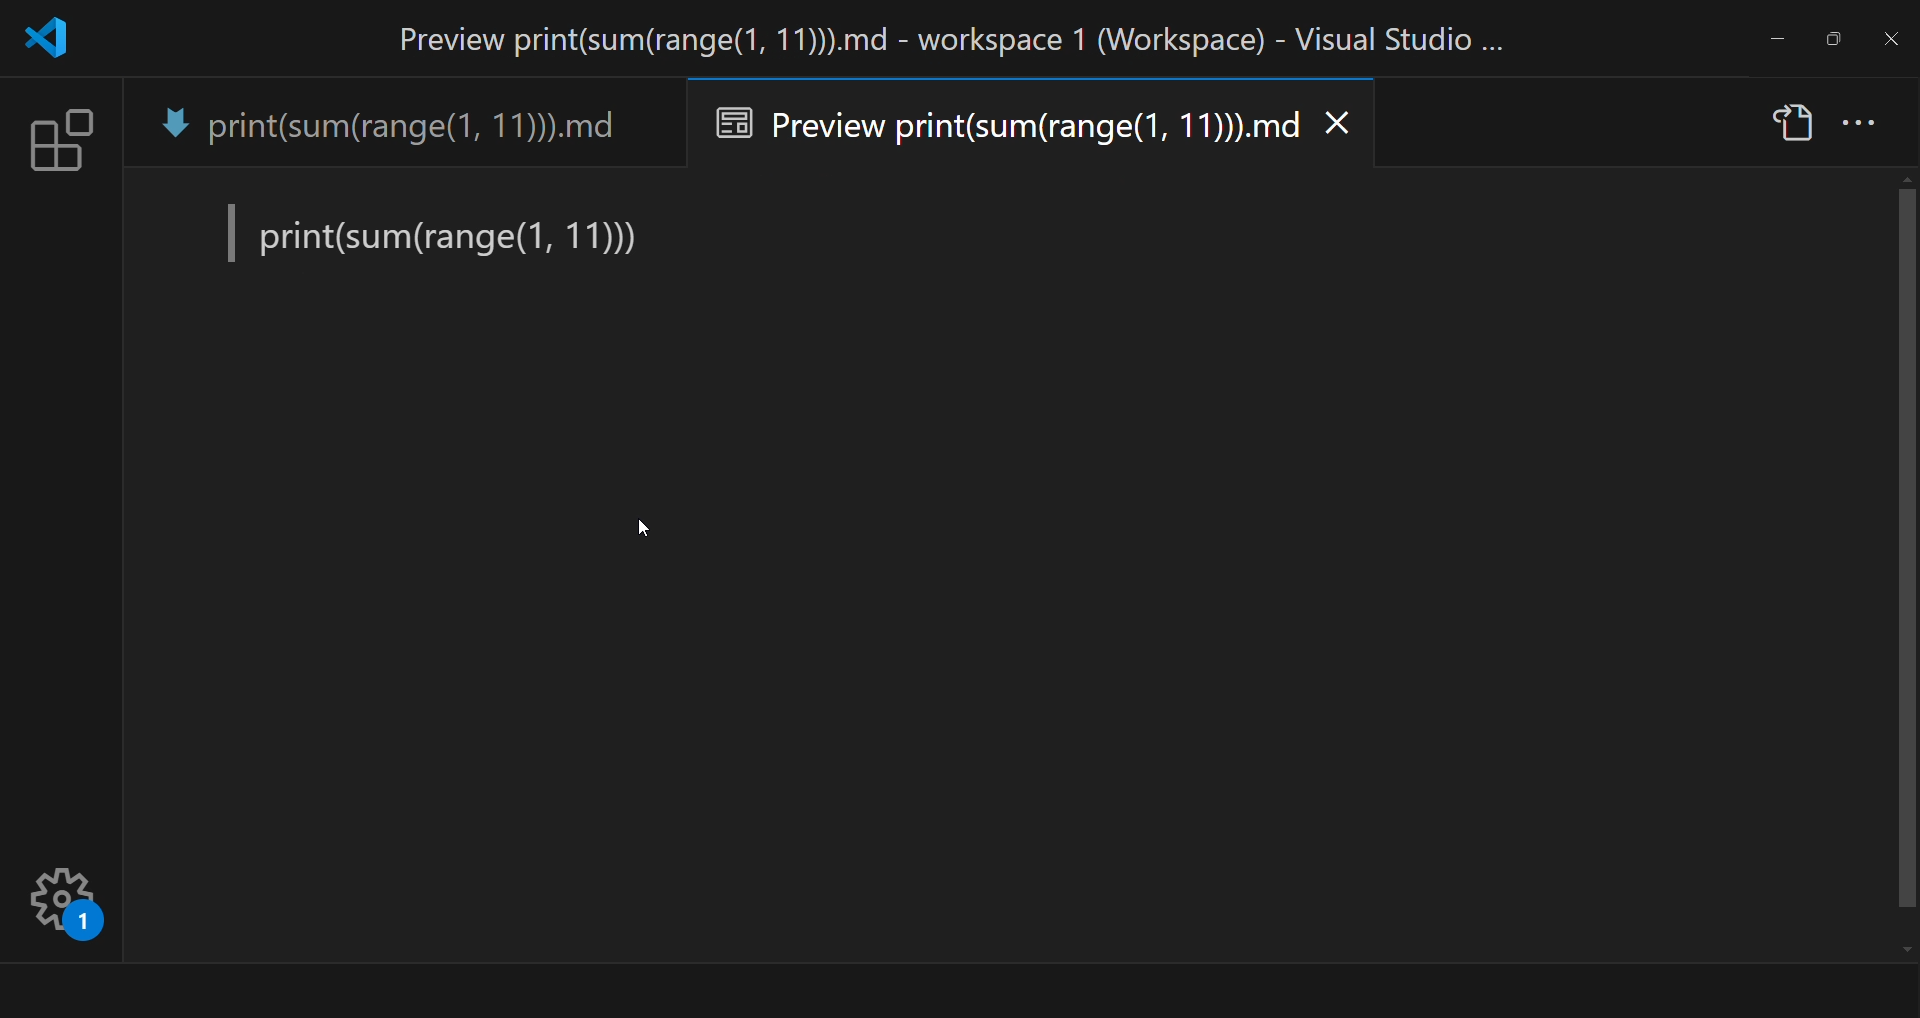 The height and width of the screenshot is (1018, 1920). Describe the element at coordinates (383, 121) in the screenshot. I see `tab name` at that location.